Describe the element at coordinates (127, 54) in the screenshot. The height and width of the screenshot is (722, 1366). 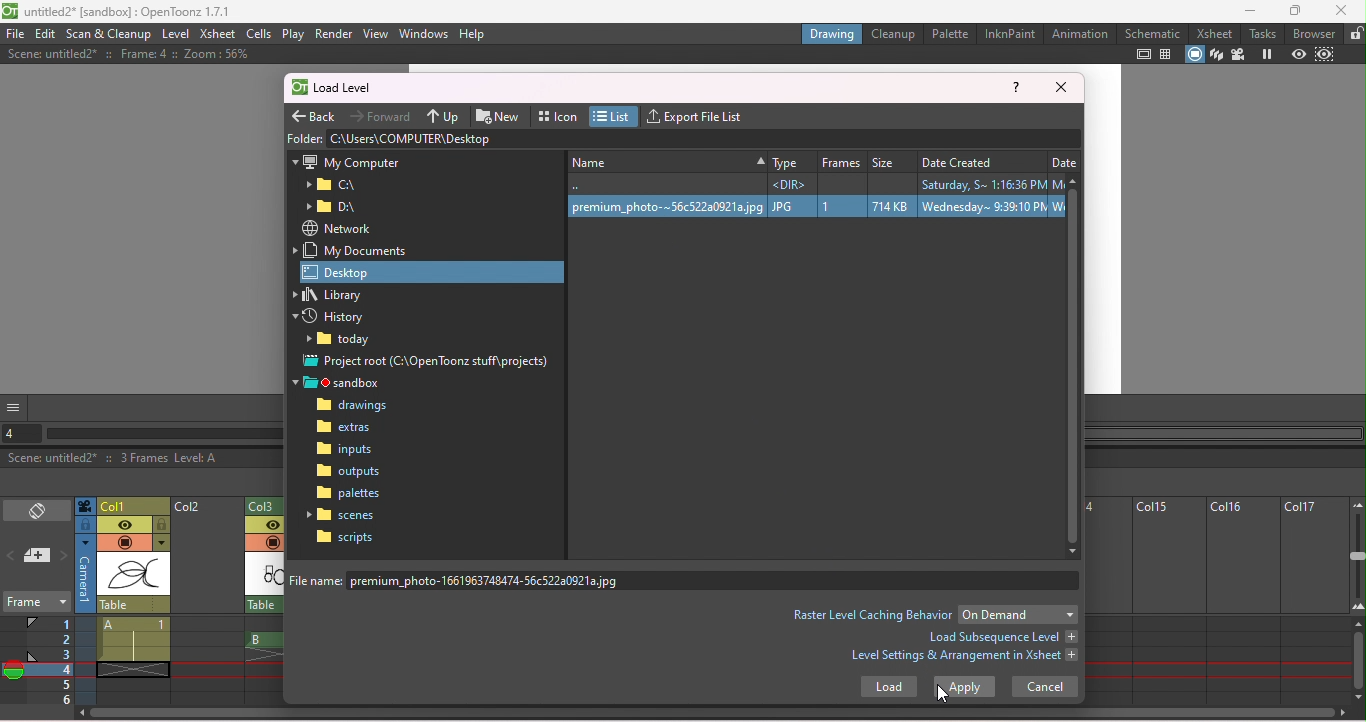
I see `Scene: untitled2* : Frame: 4 :: Zoom: 56%` at that location.